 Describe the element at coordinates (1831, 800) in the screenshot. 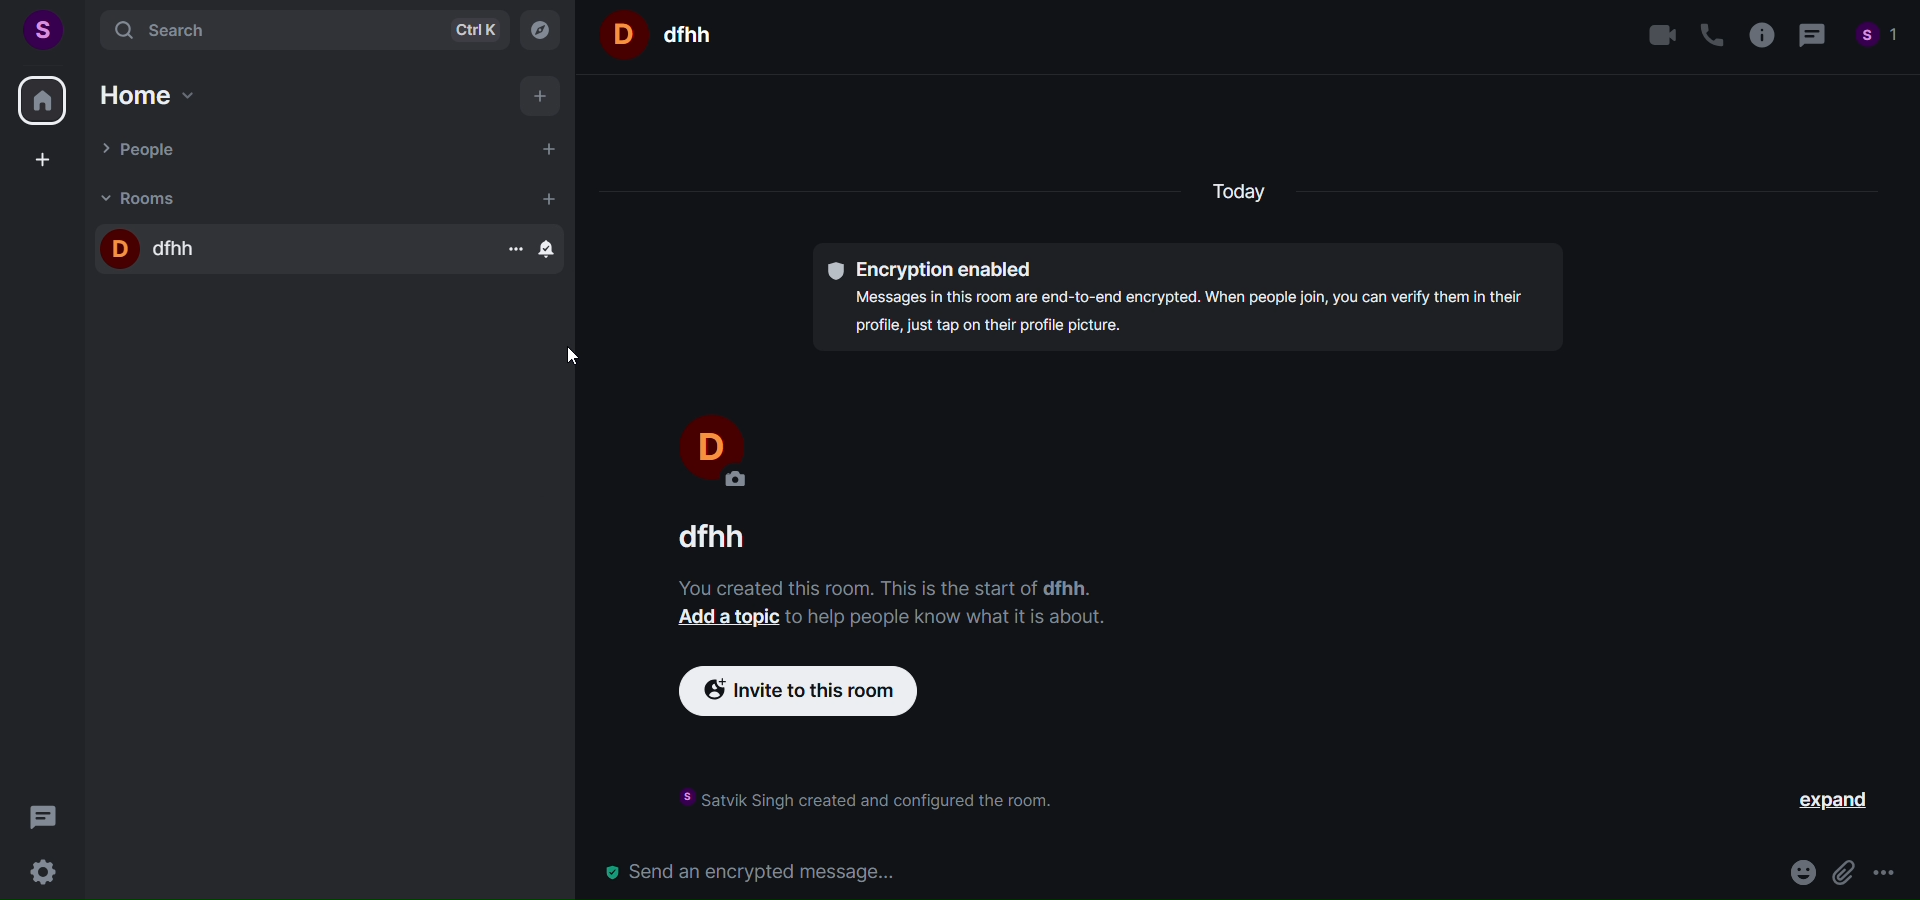

I see `expand` at that location.